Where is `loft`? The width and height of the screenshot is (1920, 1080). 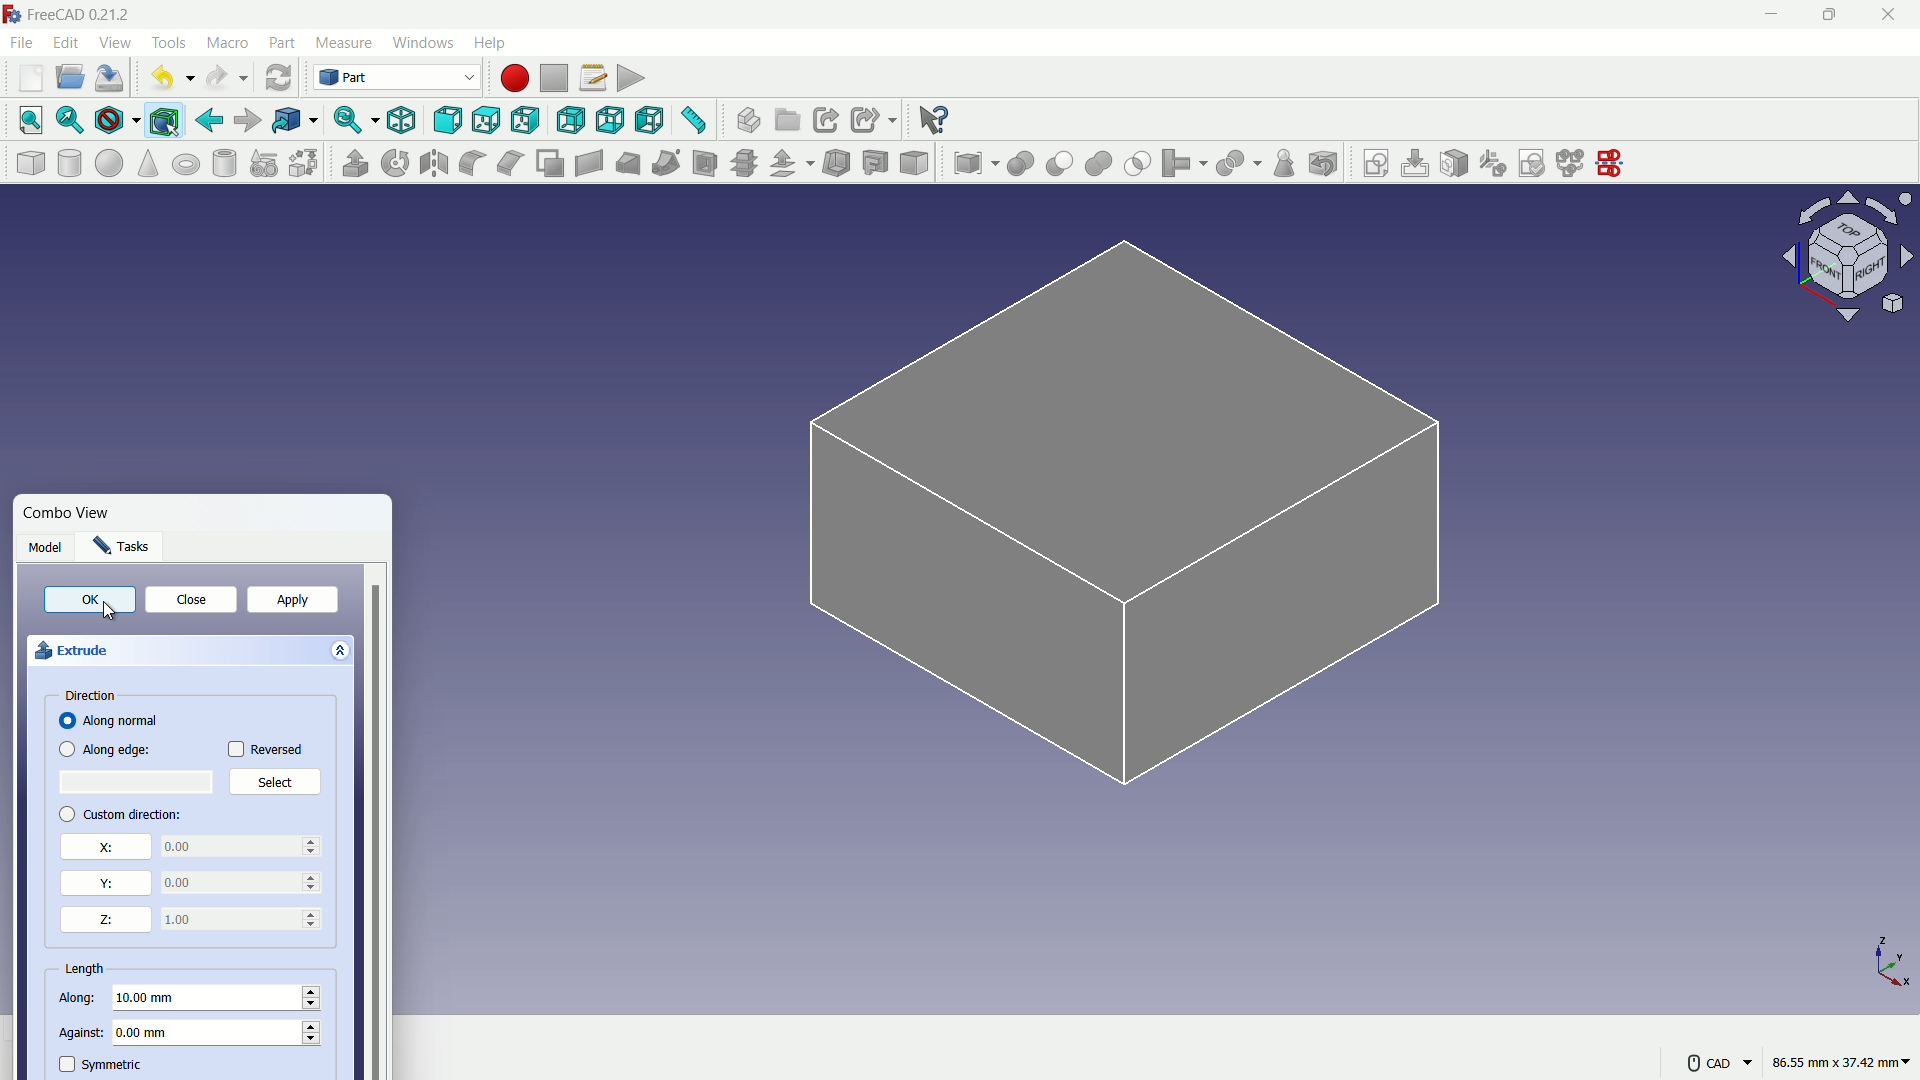
loft is located at coordinates (629, 163).